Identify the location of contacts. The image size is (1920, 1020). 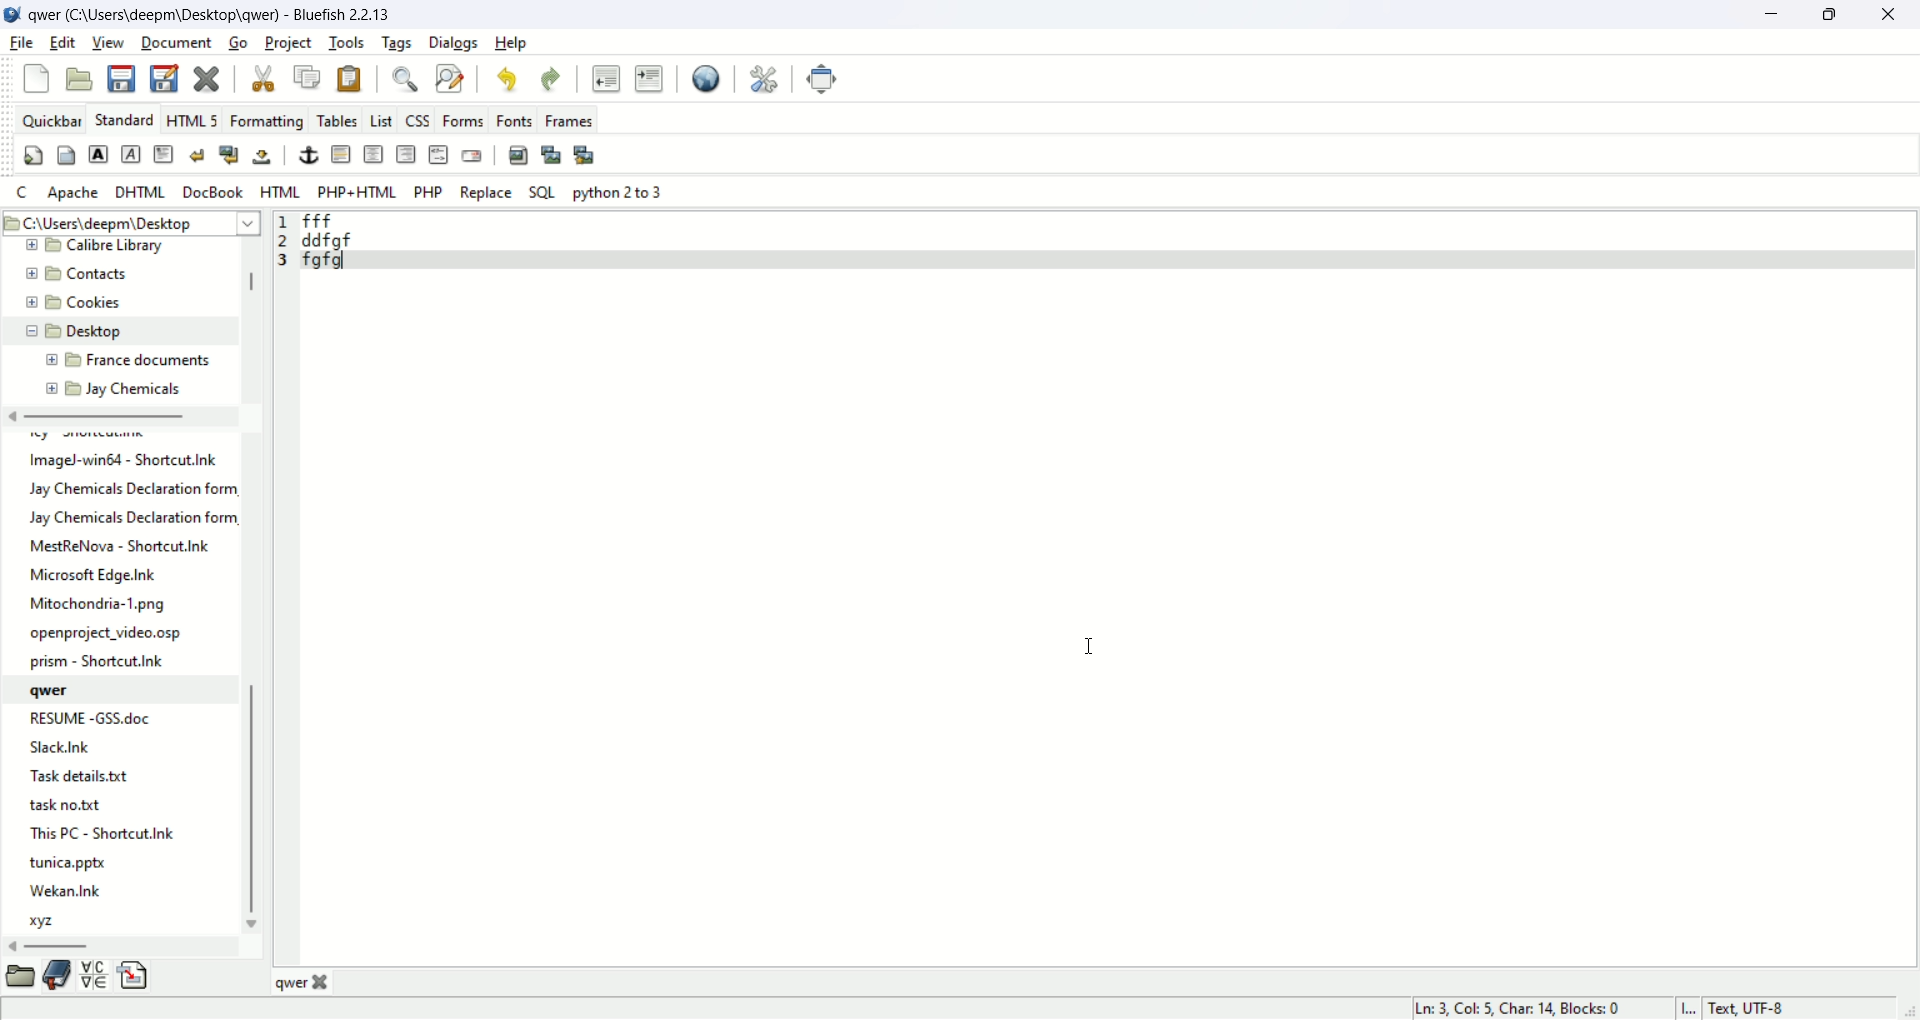
(76, 272).